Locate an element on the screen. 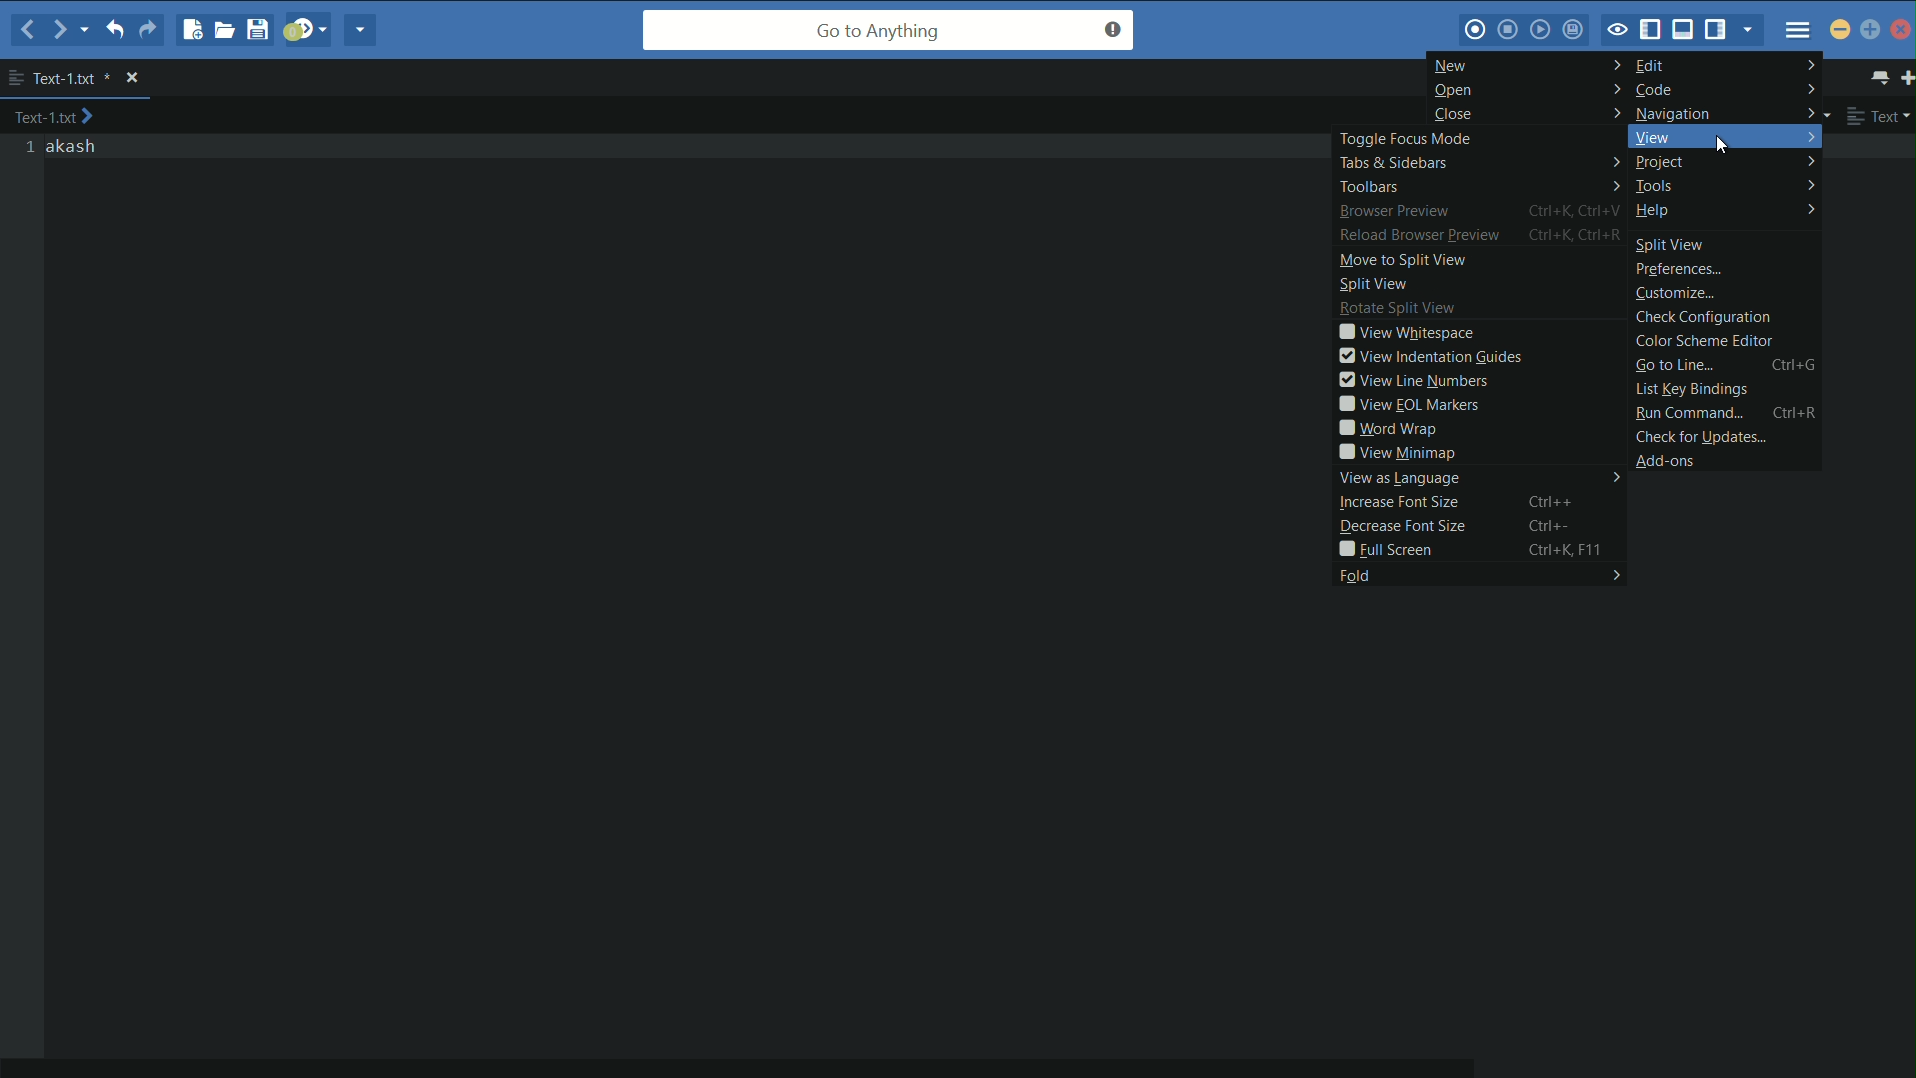 The width and height of the screenshot is (1916, 1078). view is located at coordinates (1725, 136).